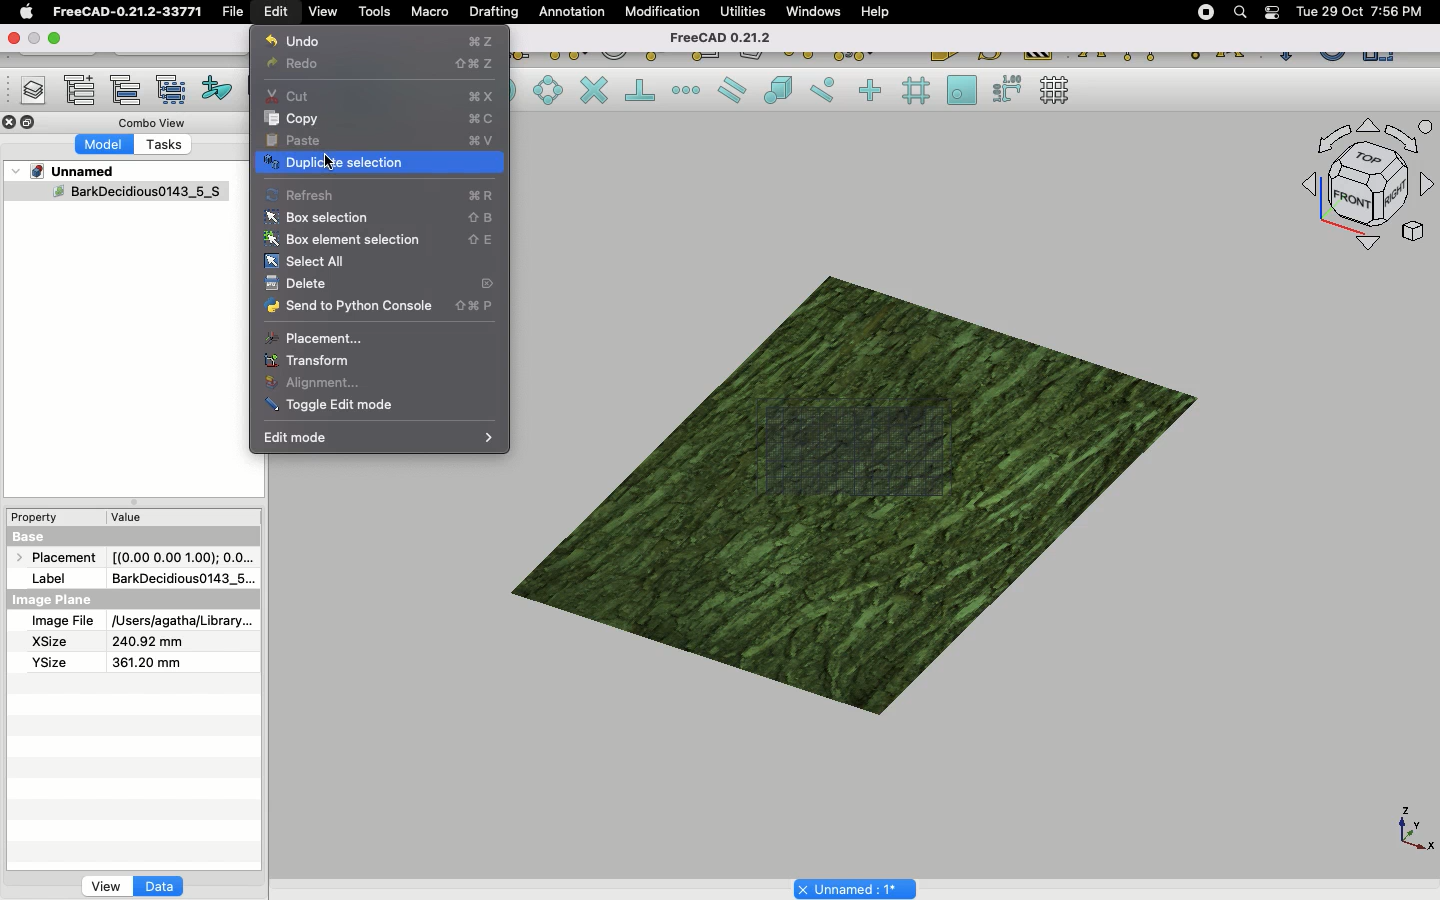 The image size is (1440, 900). I want to click on 0.00 0.00 1.00): 0.0., so click(183, 554).